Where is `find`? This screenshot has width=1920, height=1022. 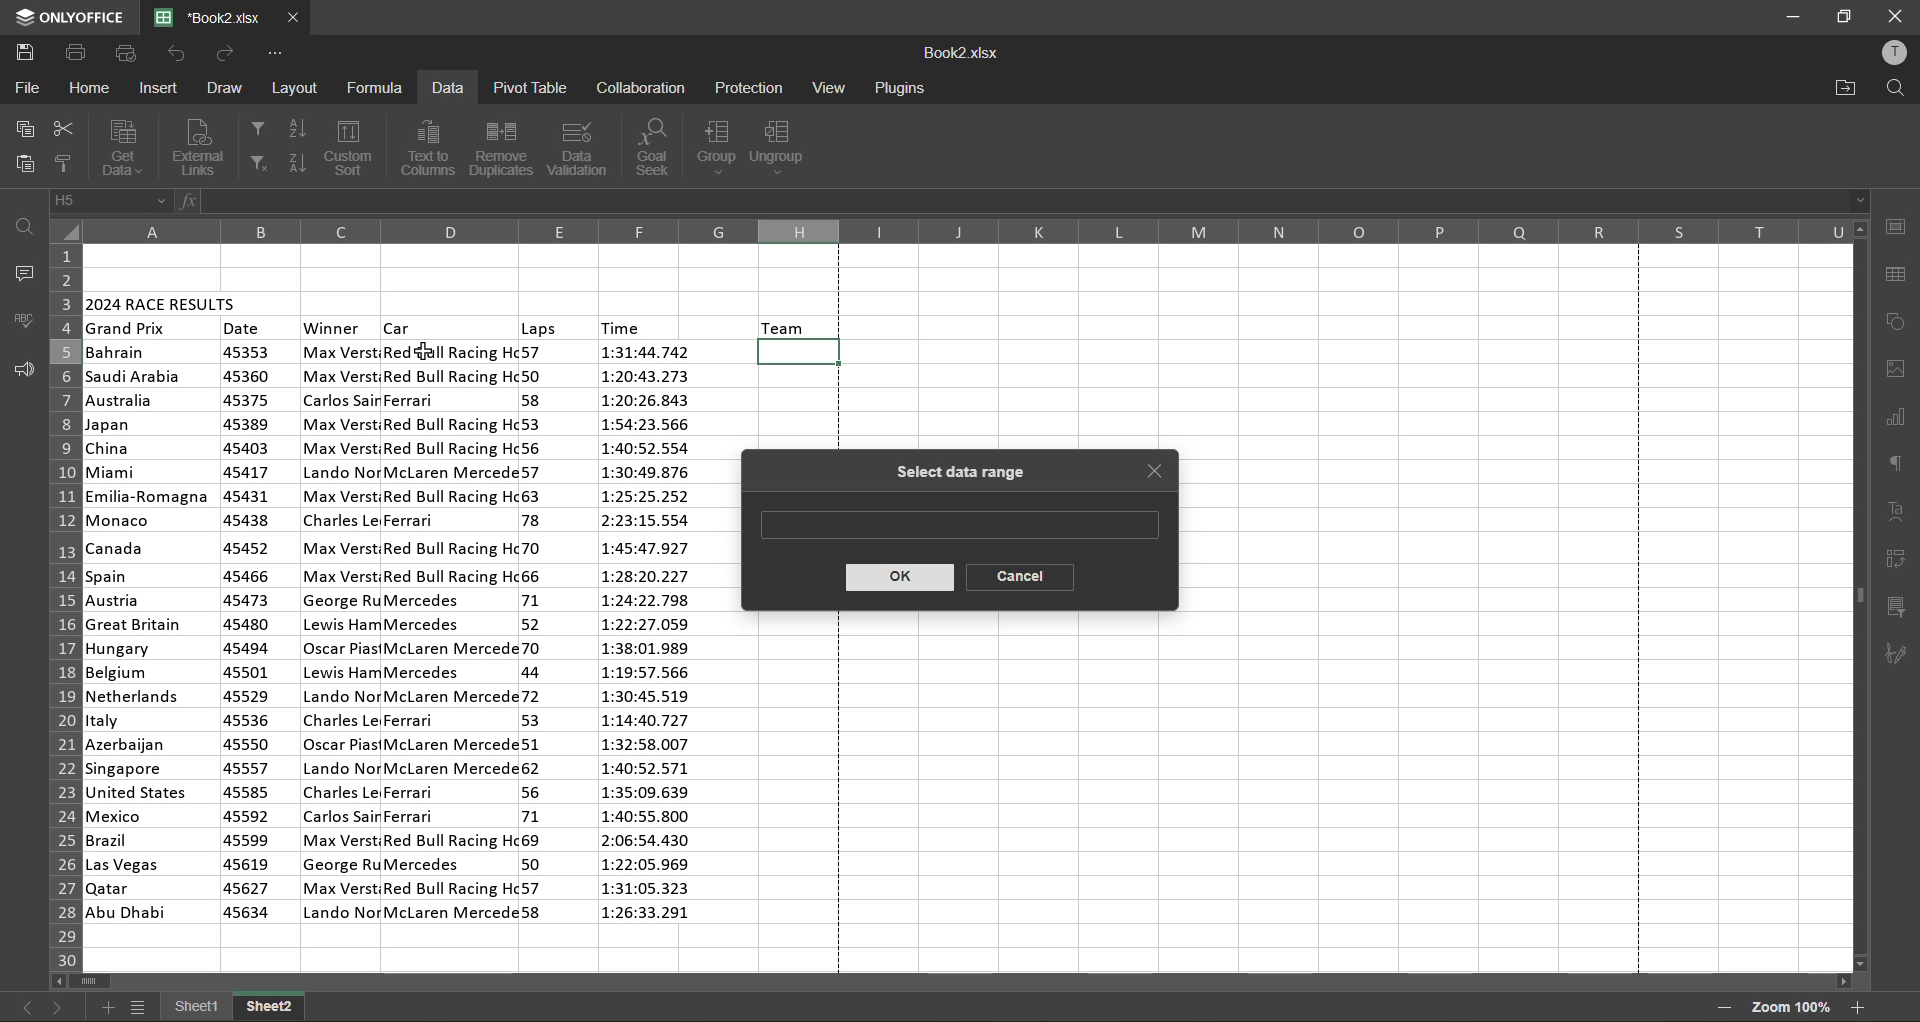
find is located at coordinates (1889, 88).